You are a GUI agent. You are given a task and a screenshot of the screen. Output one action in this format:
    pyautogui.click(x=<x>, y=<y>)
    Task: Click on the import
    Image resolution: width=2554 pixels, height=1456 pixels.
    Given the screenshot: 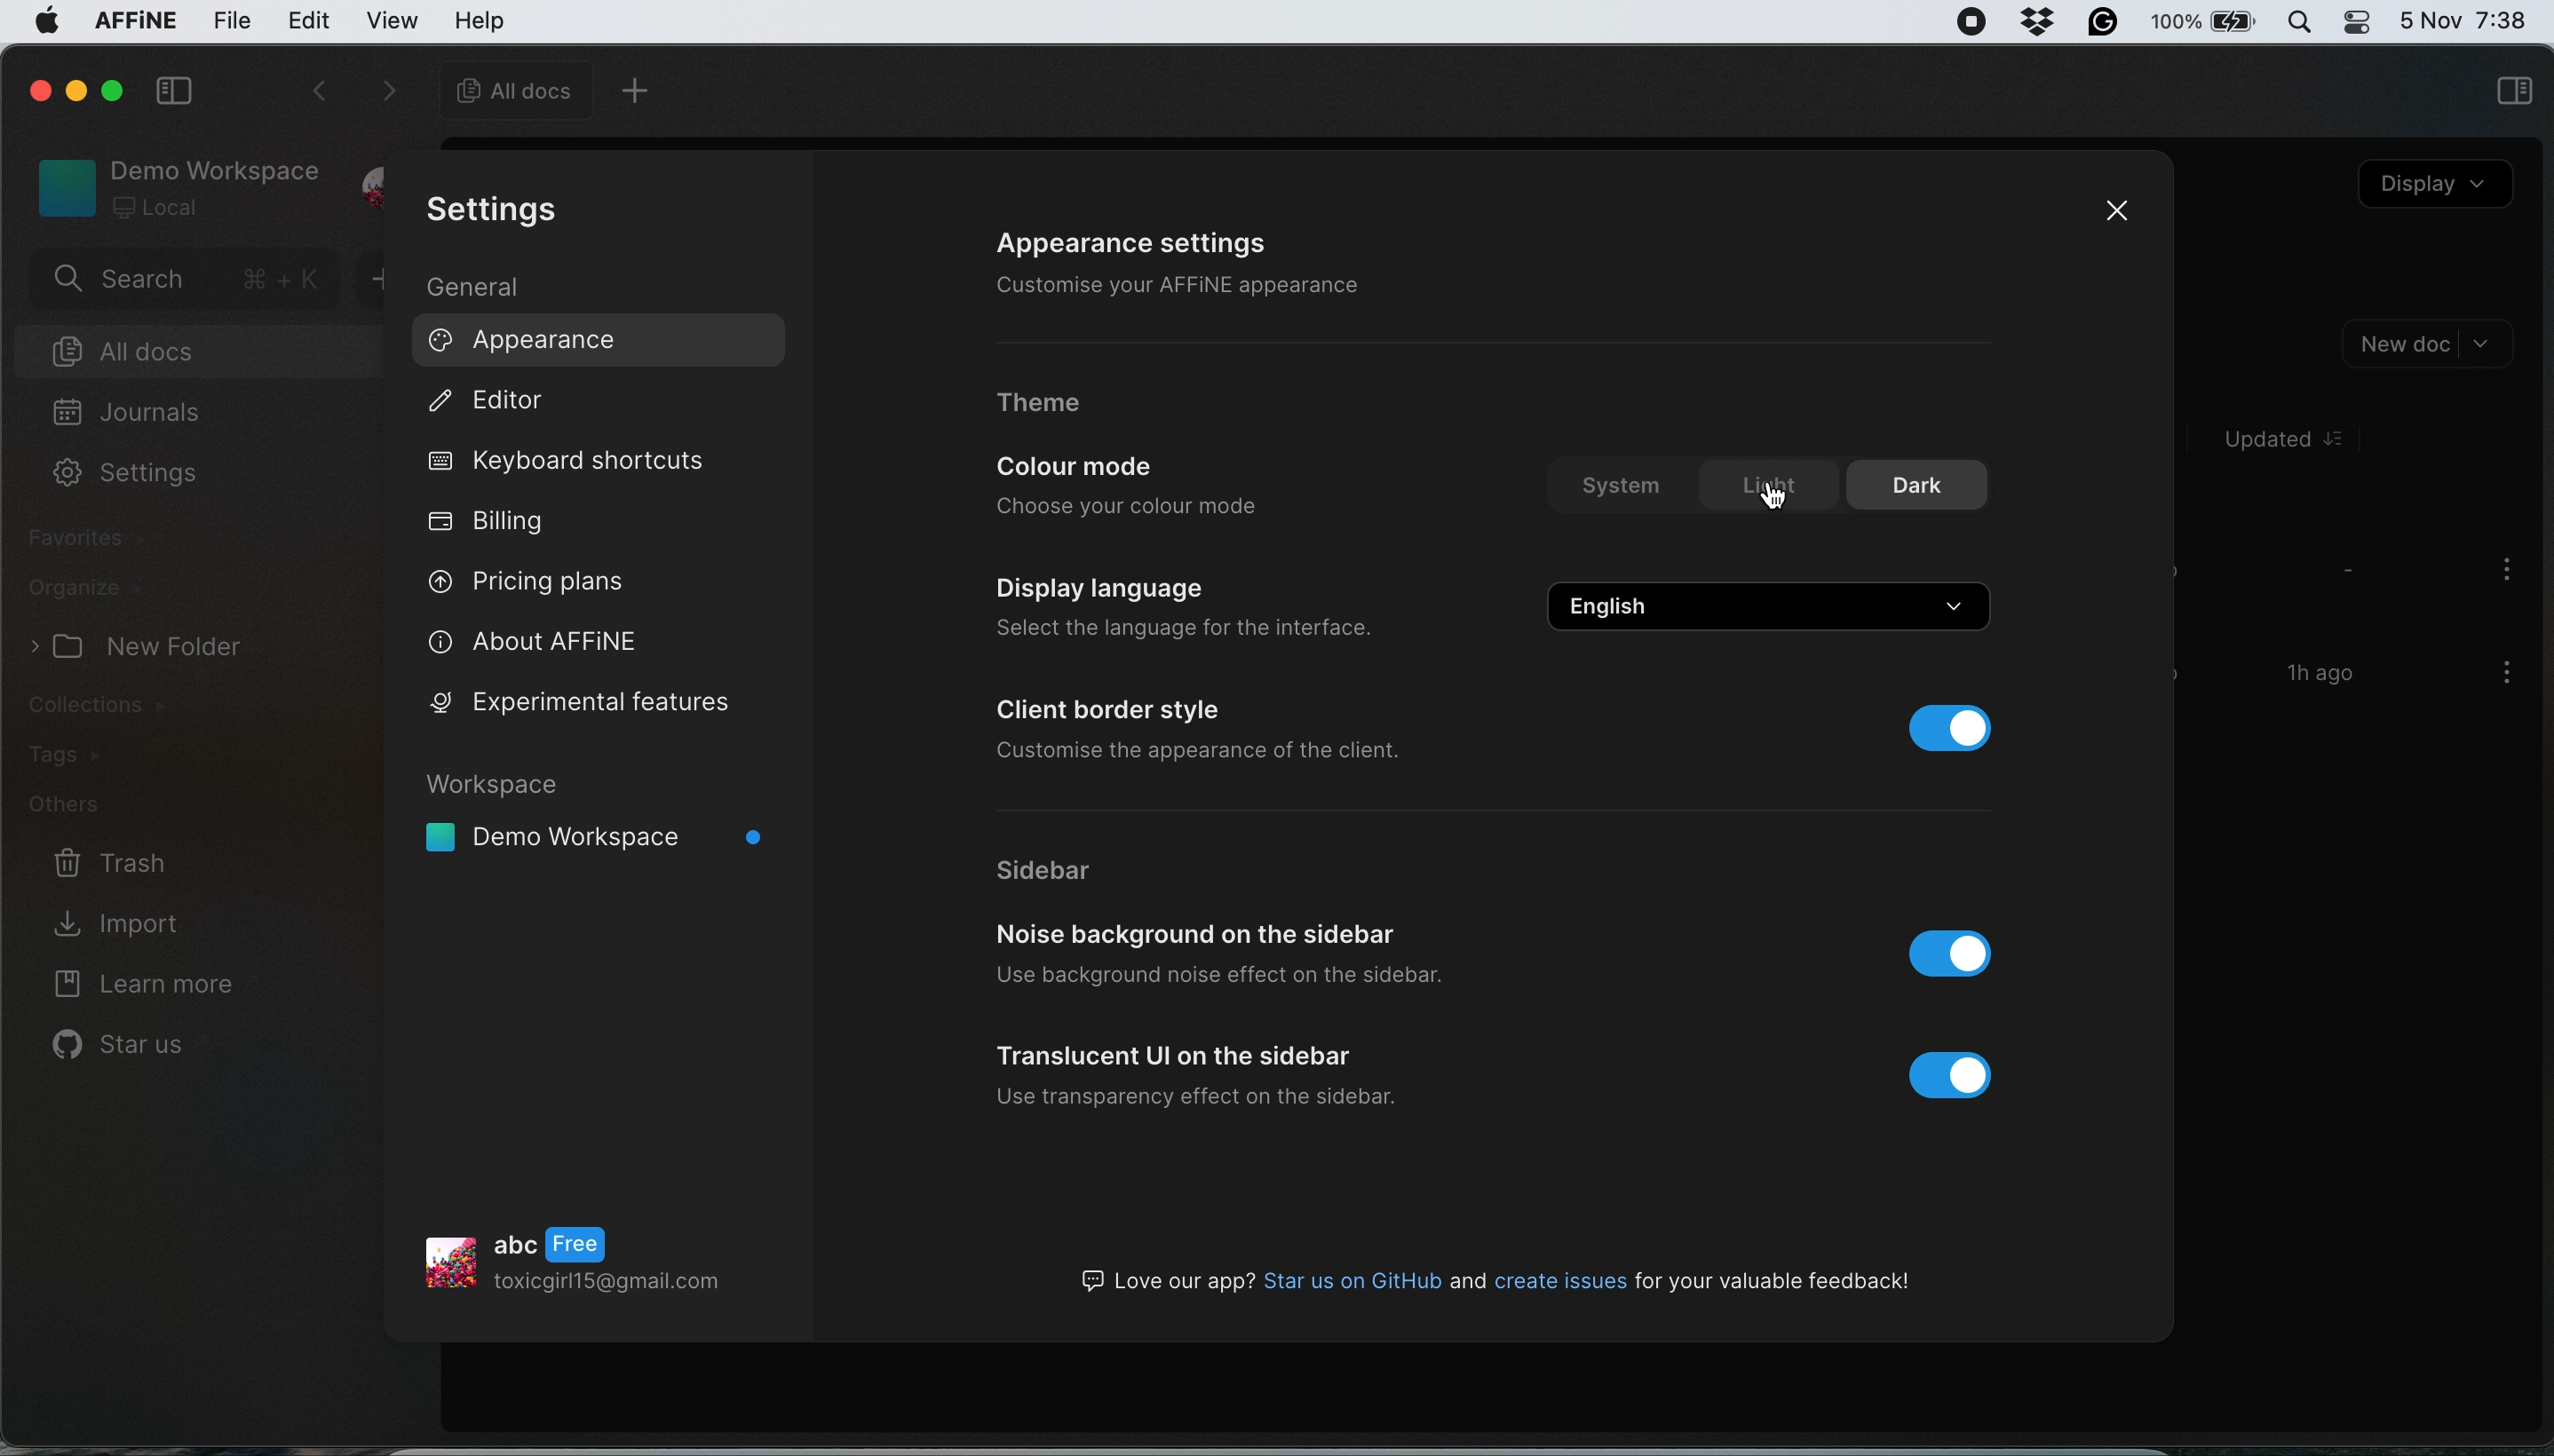 What is the action you would take?
    pyautogui.click(x=143, y=922)
    